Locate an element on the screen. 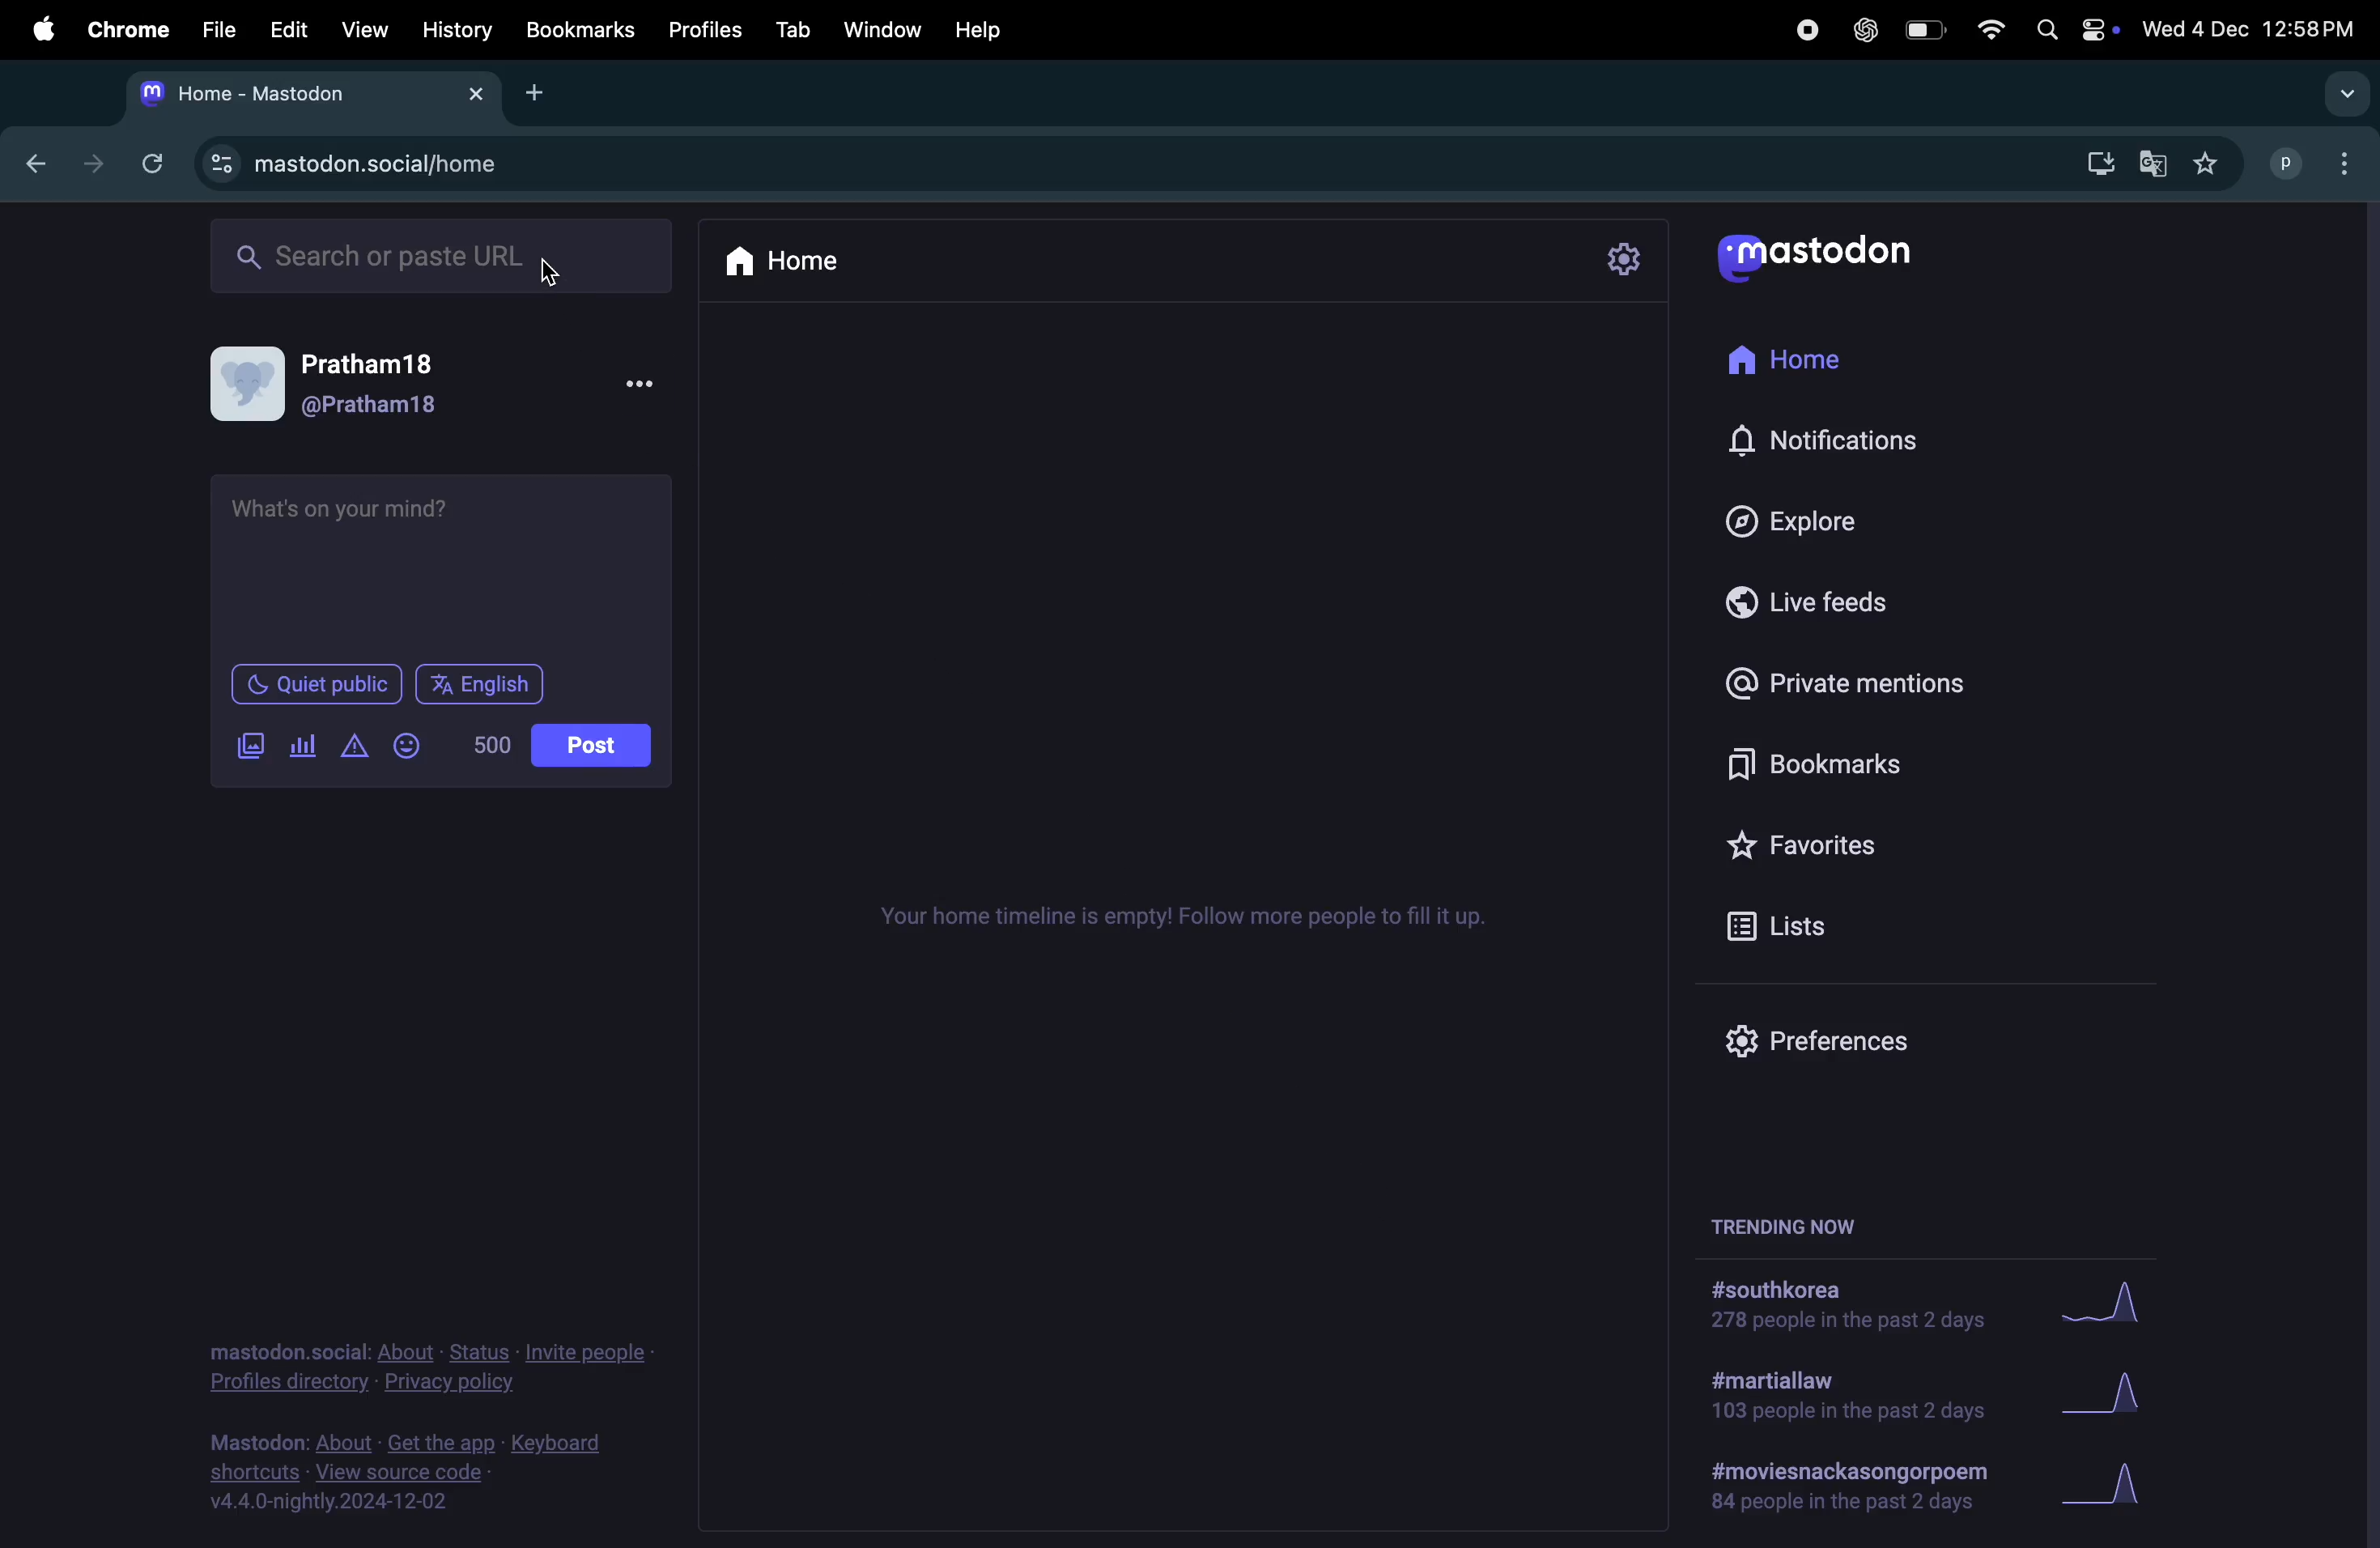 This screenshot has height=1548, width=2380. emojis is located at coordinates (414, 746).